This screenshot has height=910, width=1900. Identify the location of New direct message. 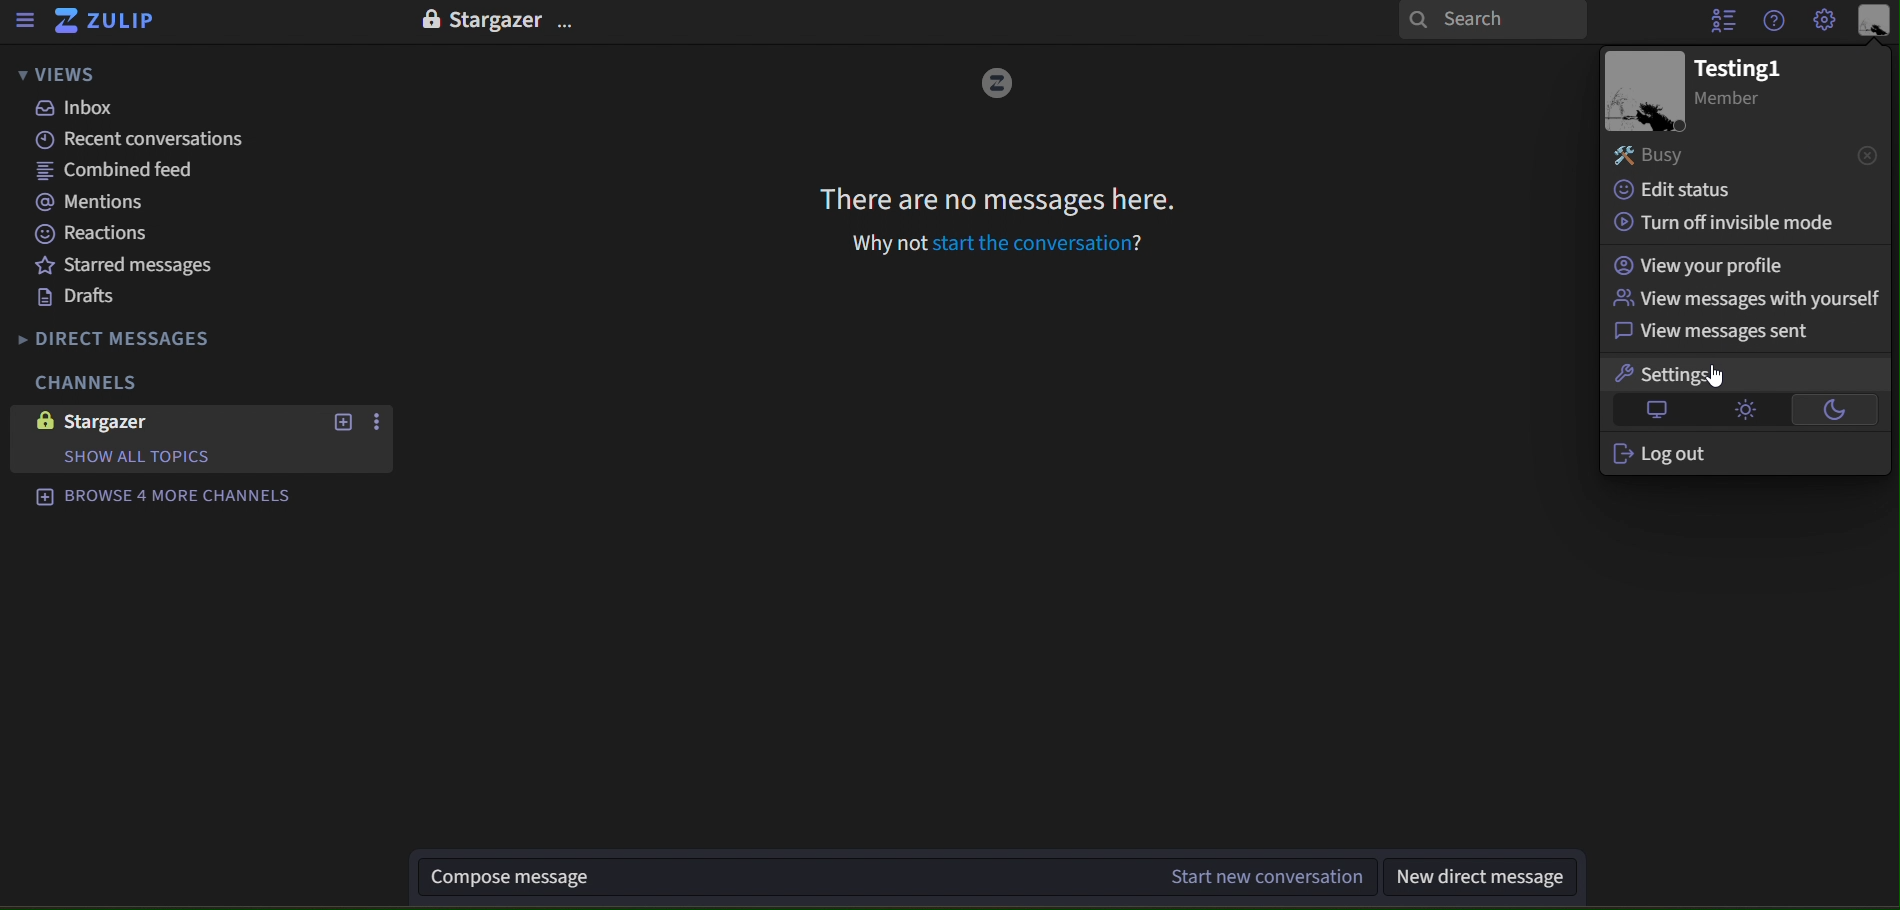
(1490, 878).